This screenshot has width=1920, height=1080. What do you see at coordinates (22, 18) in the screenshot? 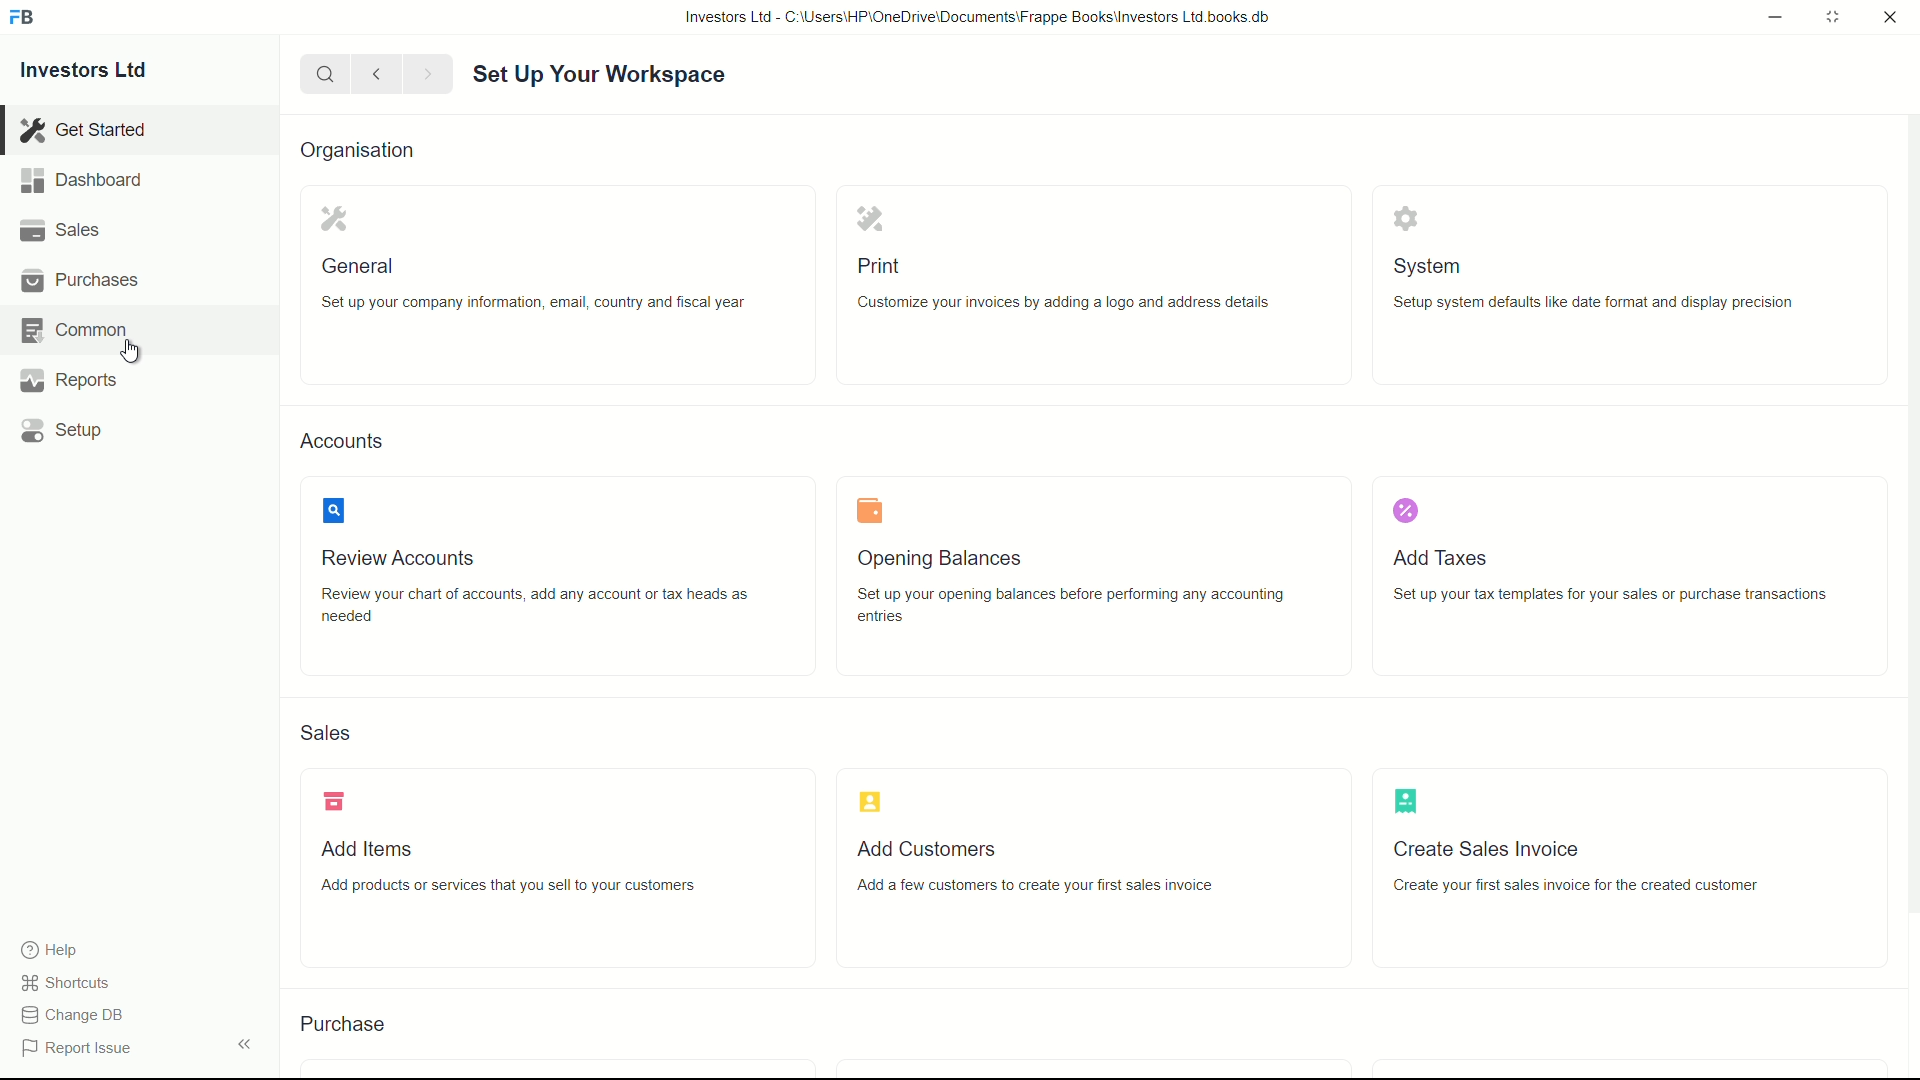
I see `FrappeBooks logo` at bounding box center [22, 18].